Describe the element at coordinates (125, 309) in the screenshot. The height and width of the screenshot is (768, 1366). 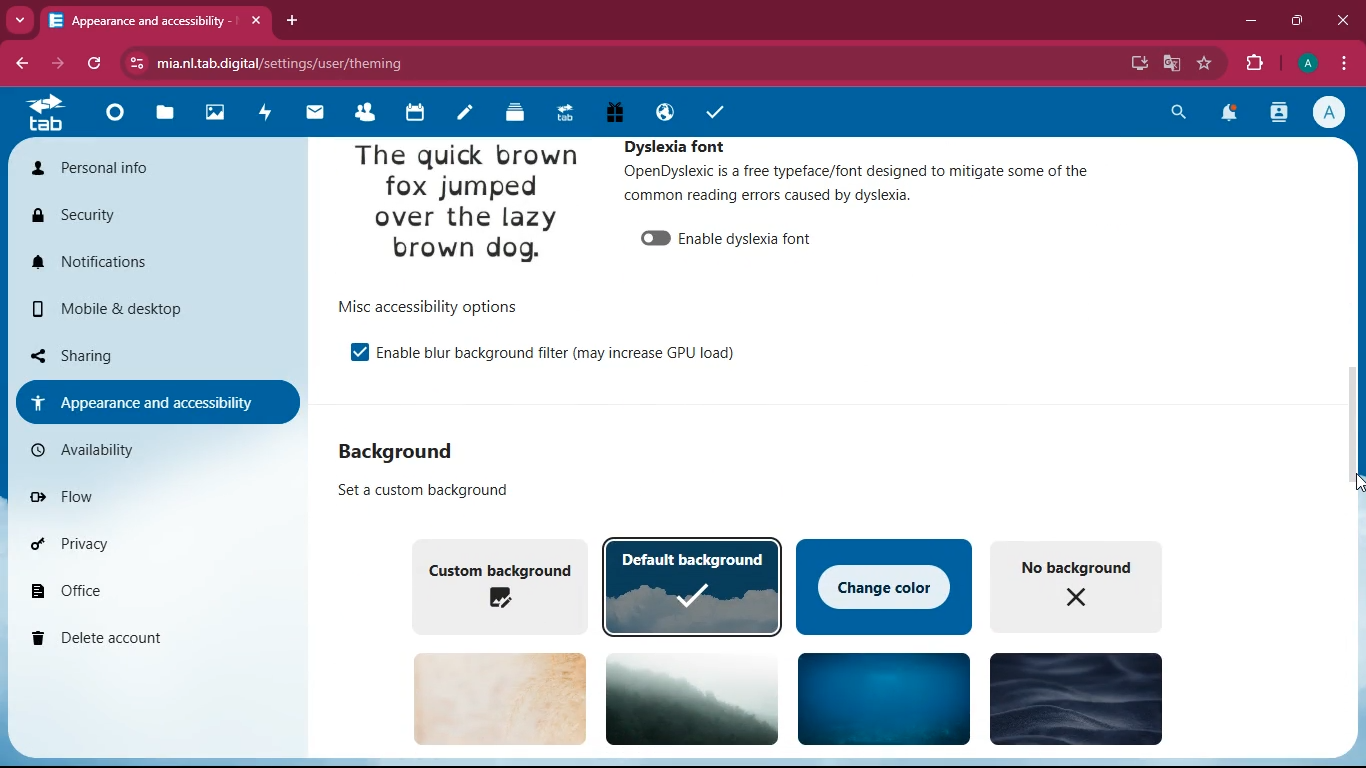
I see `mobile & desktop` at that location.